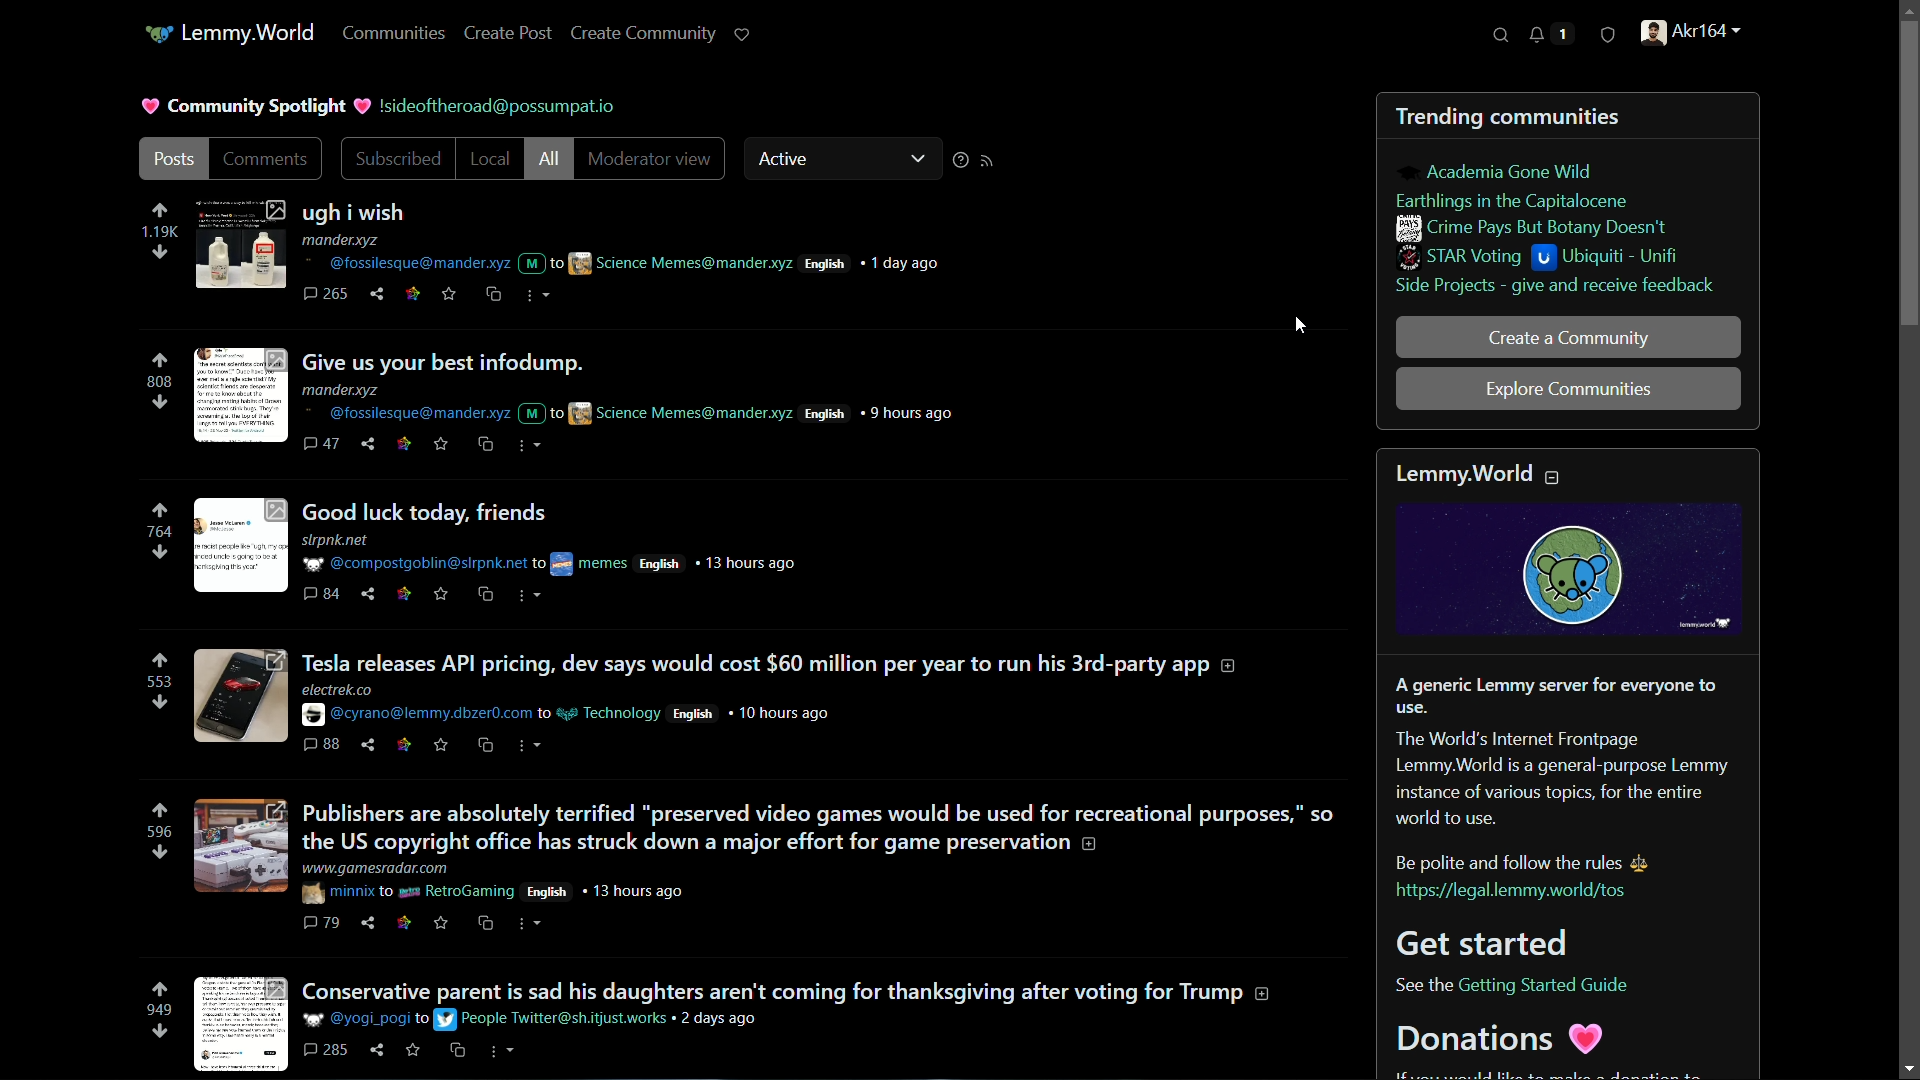  I want to click on English  13 hours ago, so click(720, 562).